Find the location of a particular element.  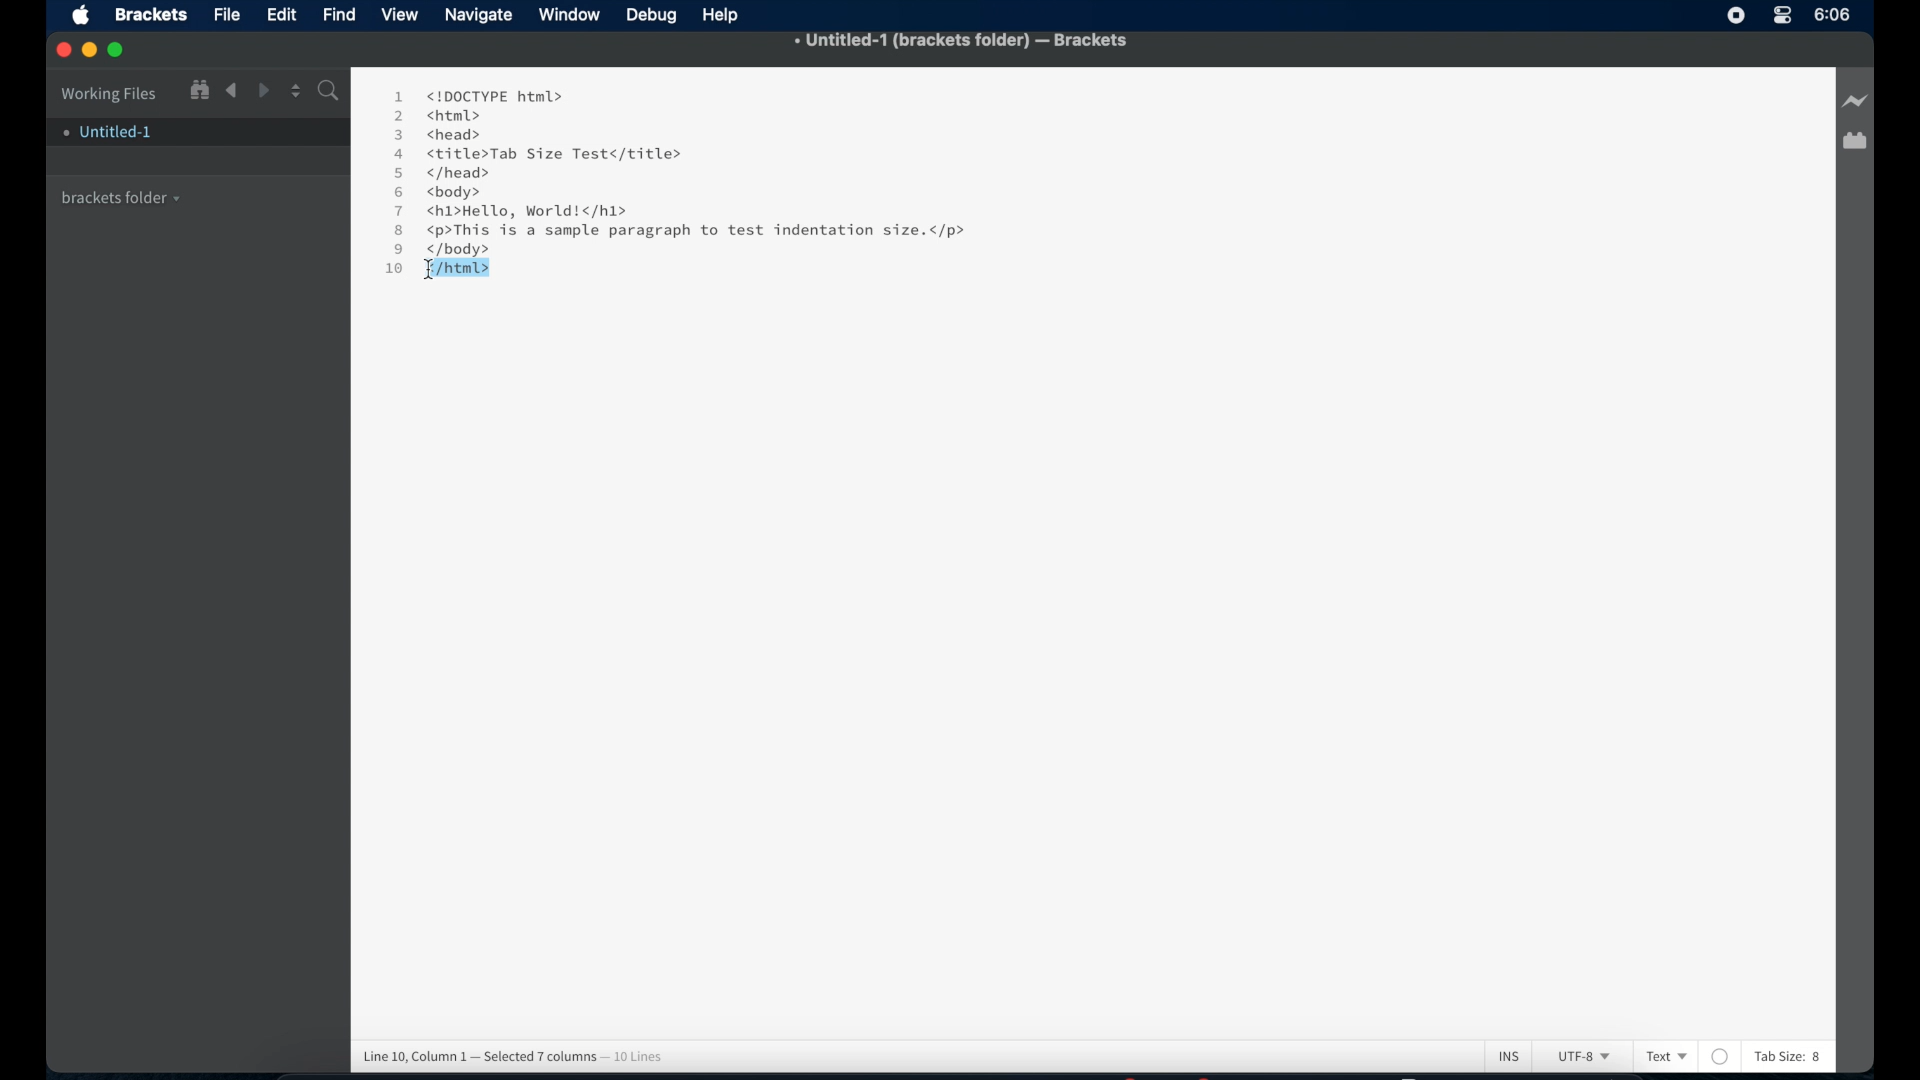

Close is located at coordinates (64, 51).